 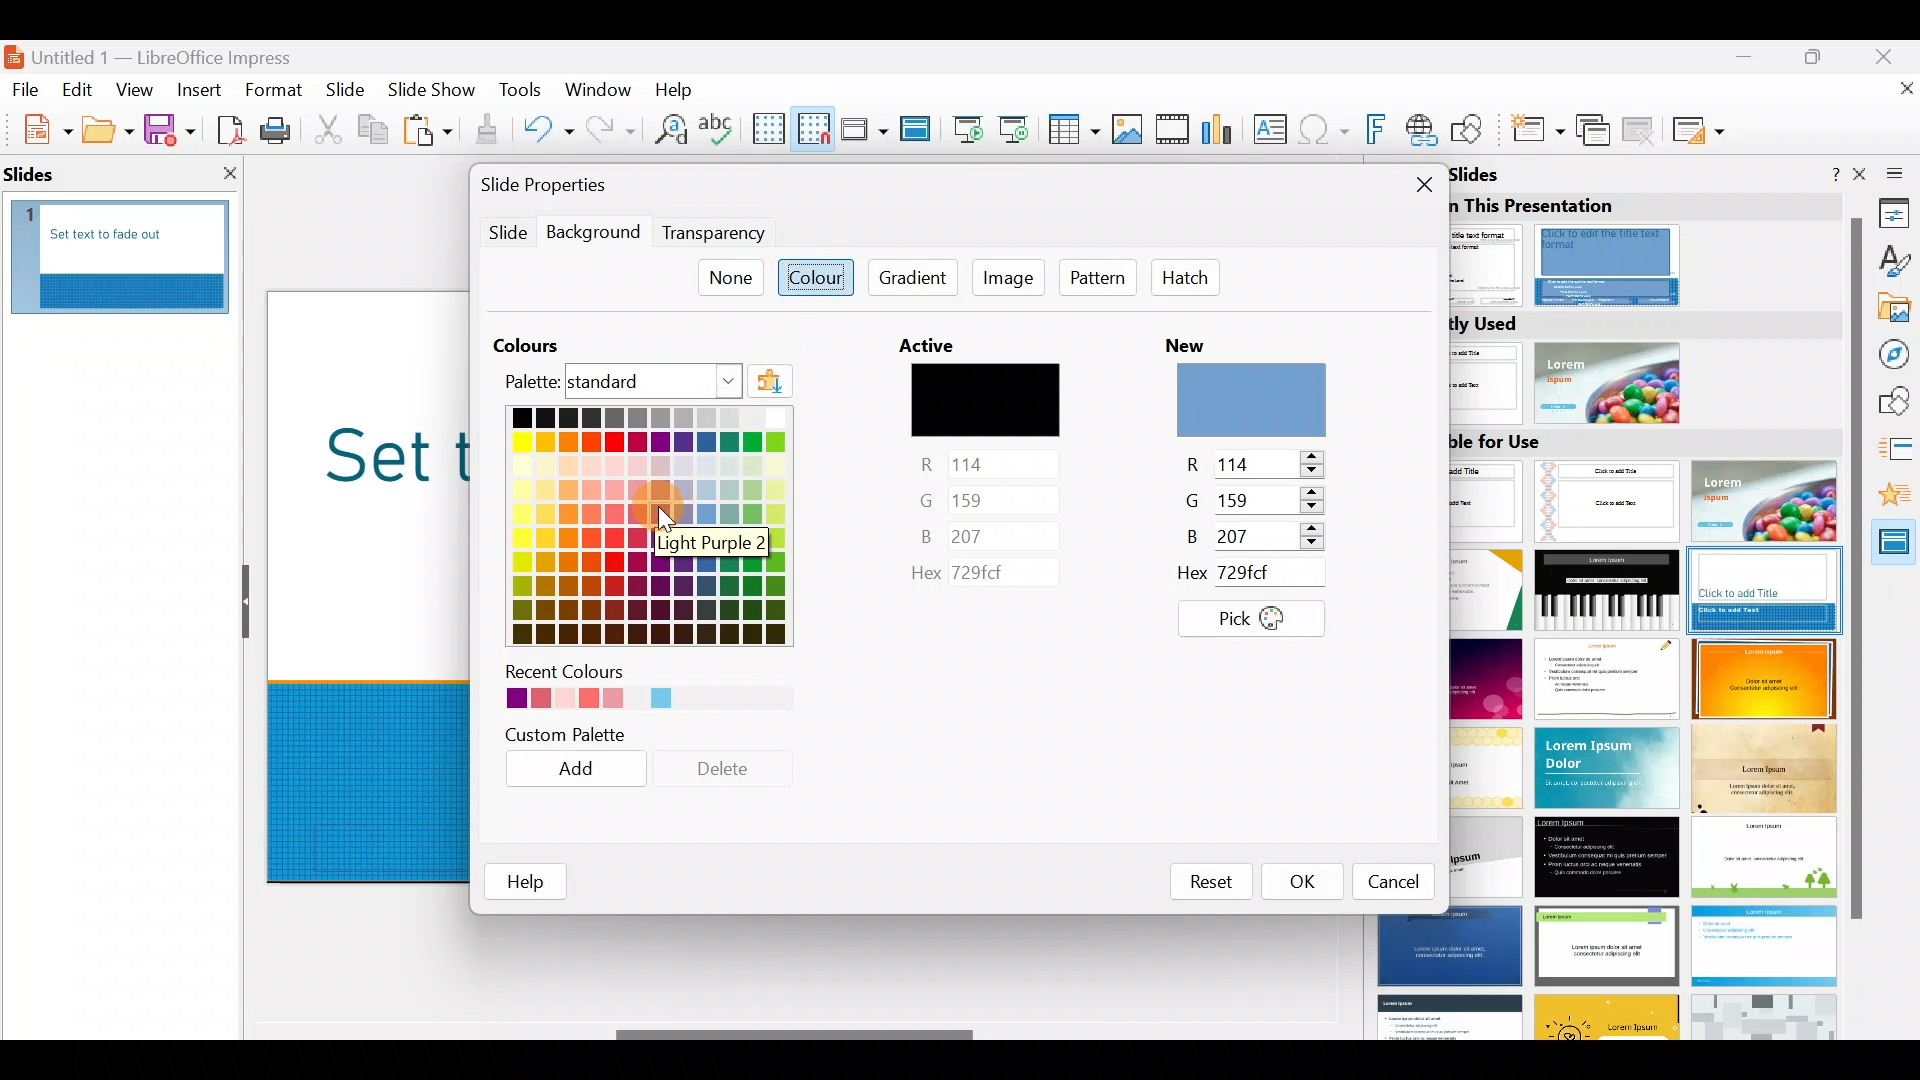 What do you see at coordinates (987, 534) in the screenshot?
I see `blue` at bounding box center [987, 534].